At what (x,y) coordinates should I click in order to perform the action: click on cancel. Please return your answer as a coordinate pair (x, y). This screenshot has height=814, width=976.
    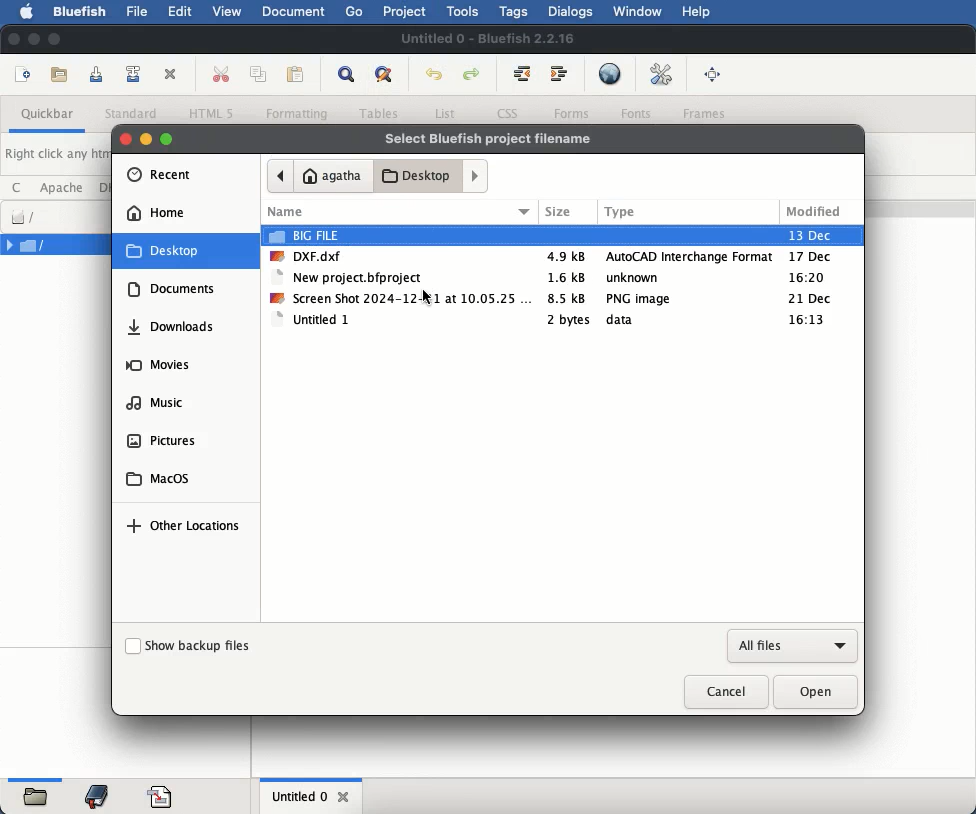
    Looking at the image, I should click on (726, 691).